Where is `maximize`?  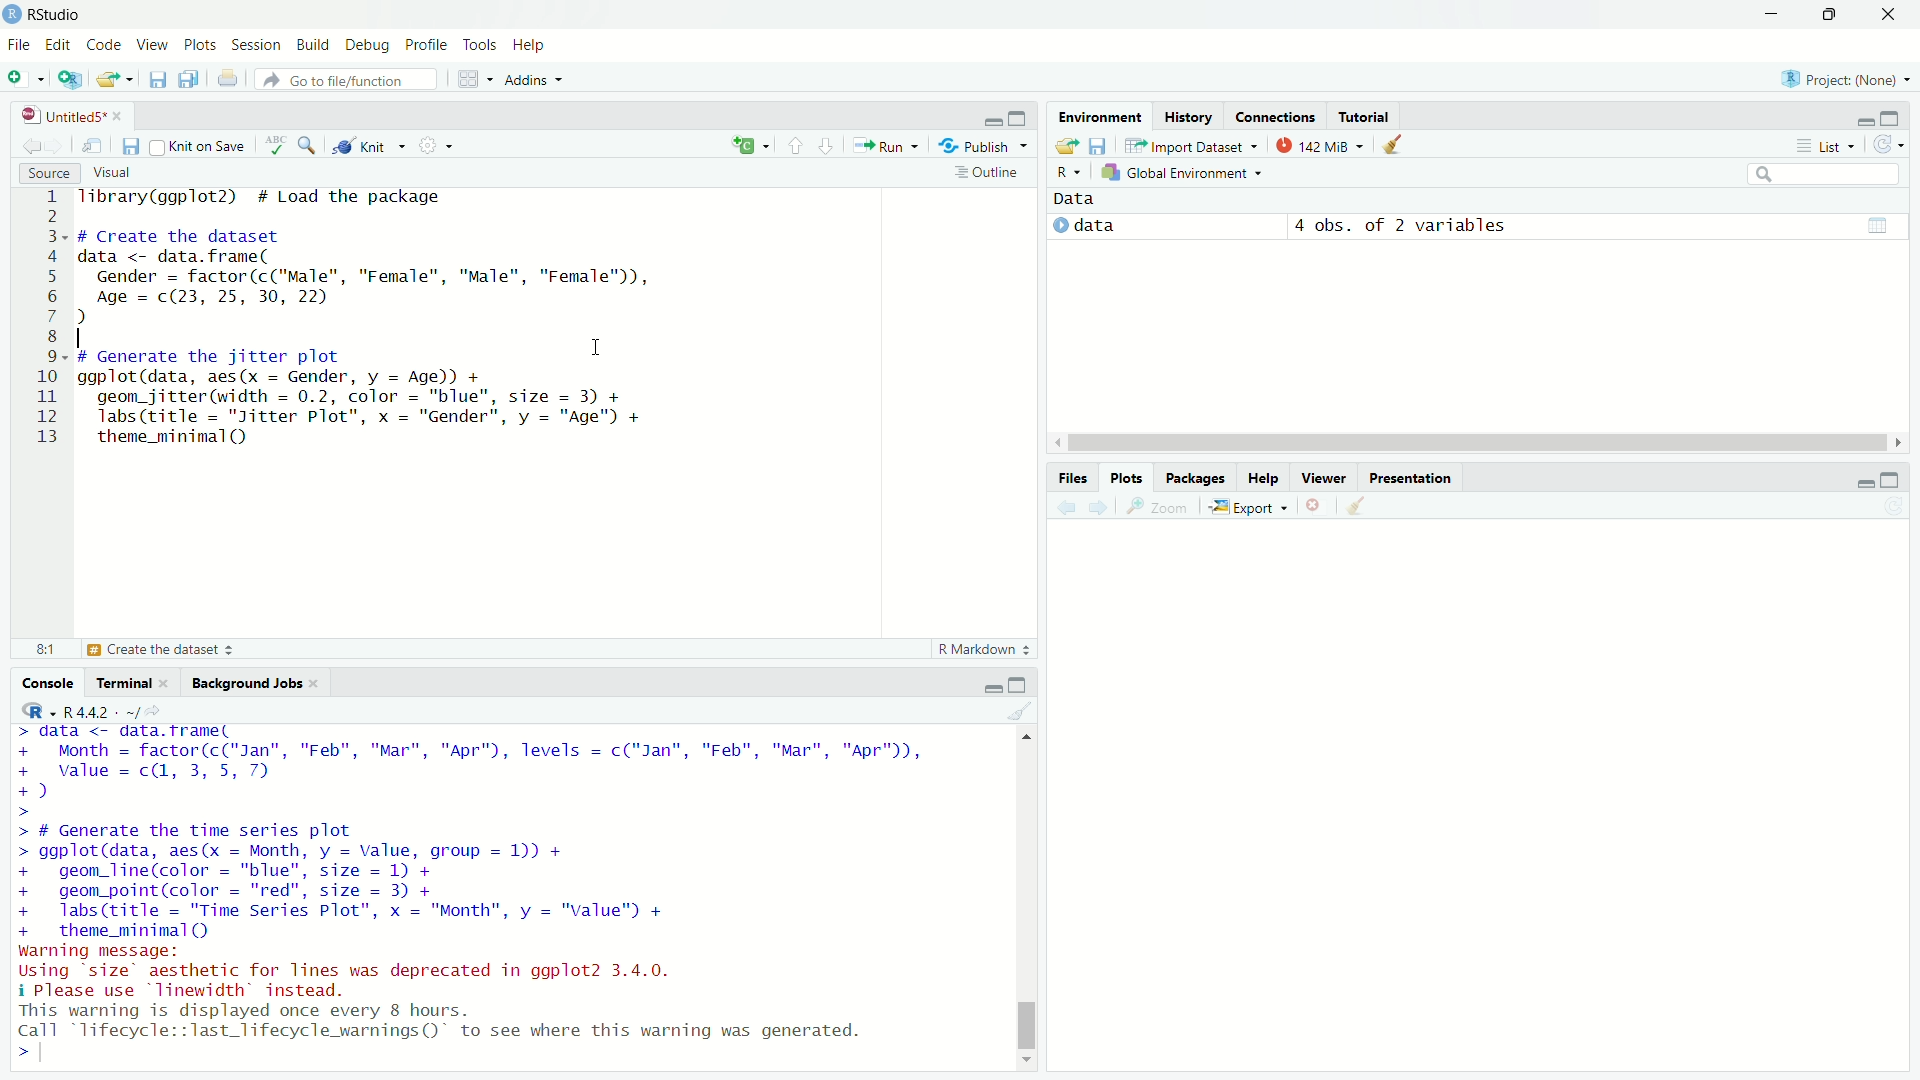
maximize is located at coordinates (1022, 116).